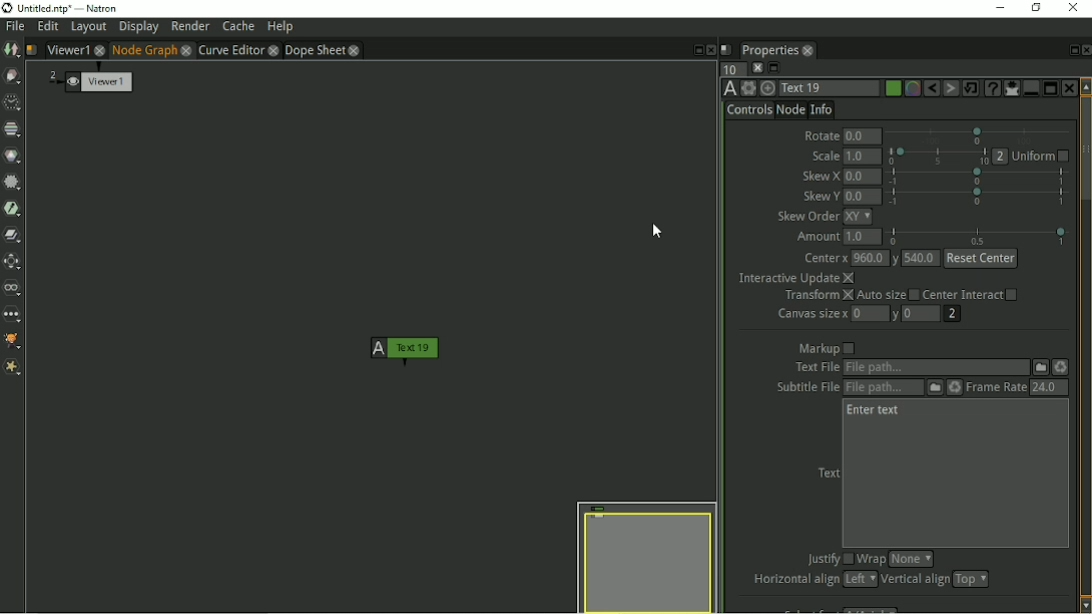 This screenshot has width=1092, height=614. Describe the element at coordinates (1040, 367) in the screenshot. I see `File` at that location.